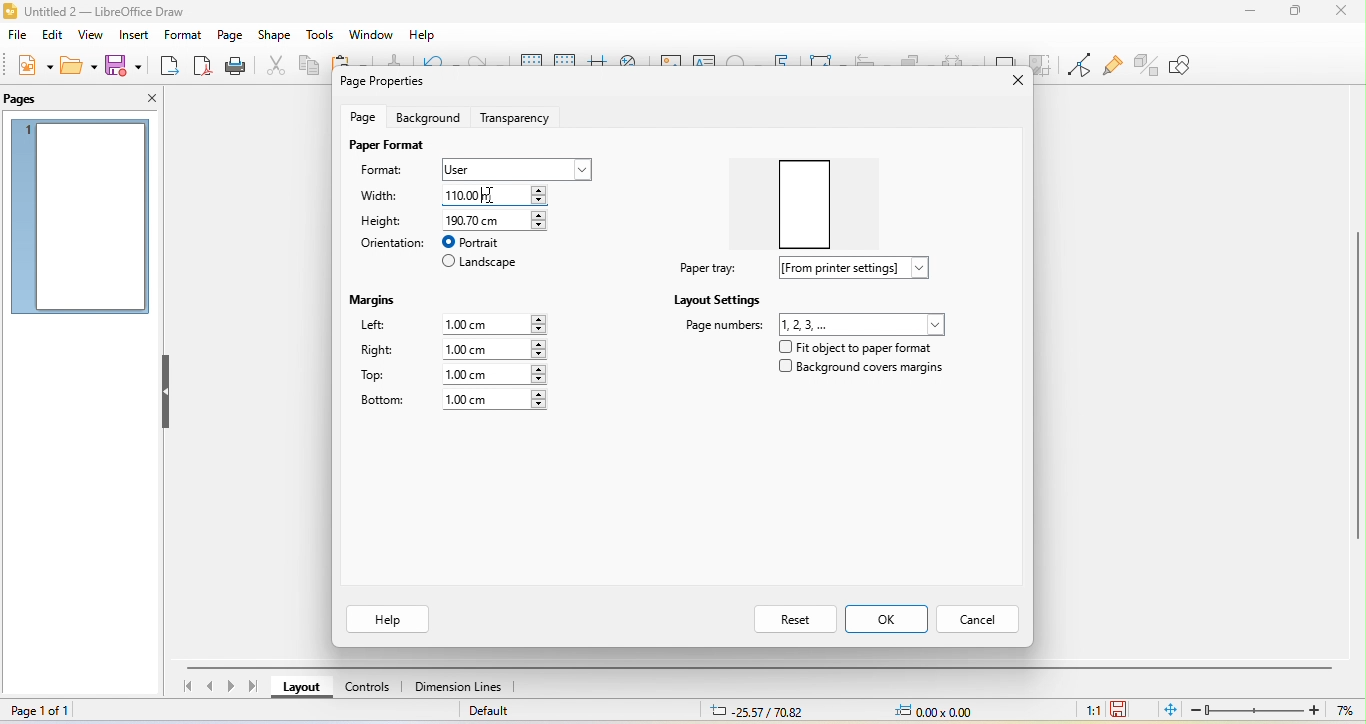 The height and width of the screenshot is (724, 1366). Describe the element at coordinates (257, 686) in the screenshot. I see `last page` at that location.